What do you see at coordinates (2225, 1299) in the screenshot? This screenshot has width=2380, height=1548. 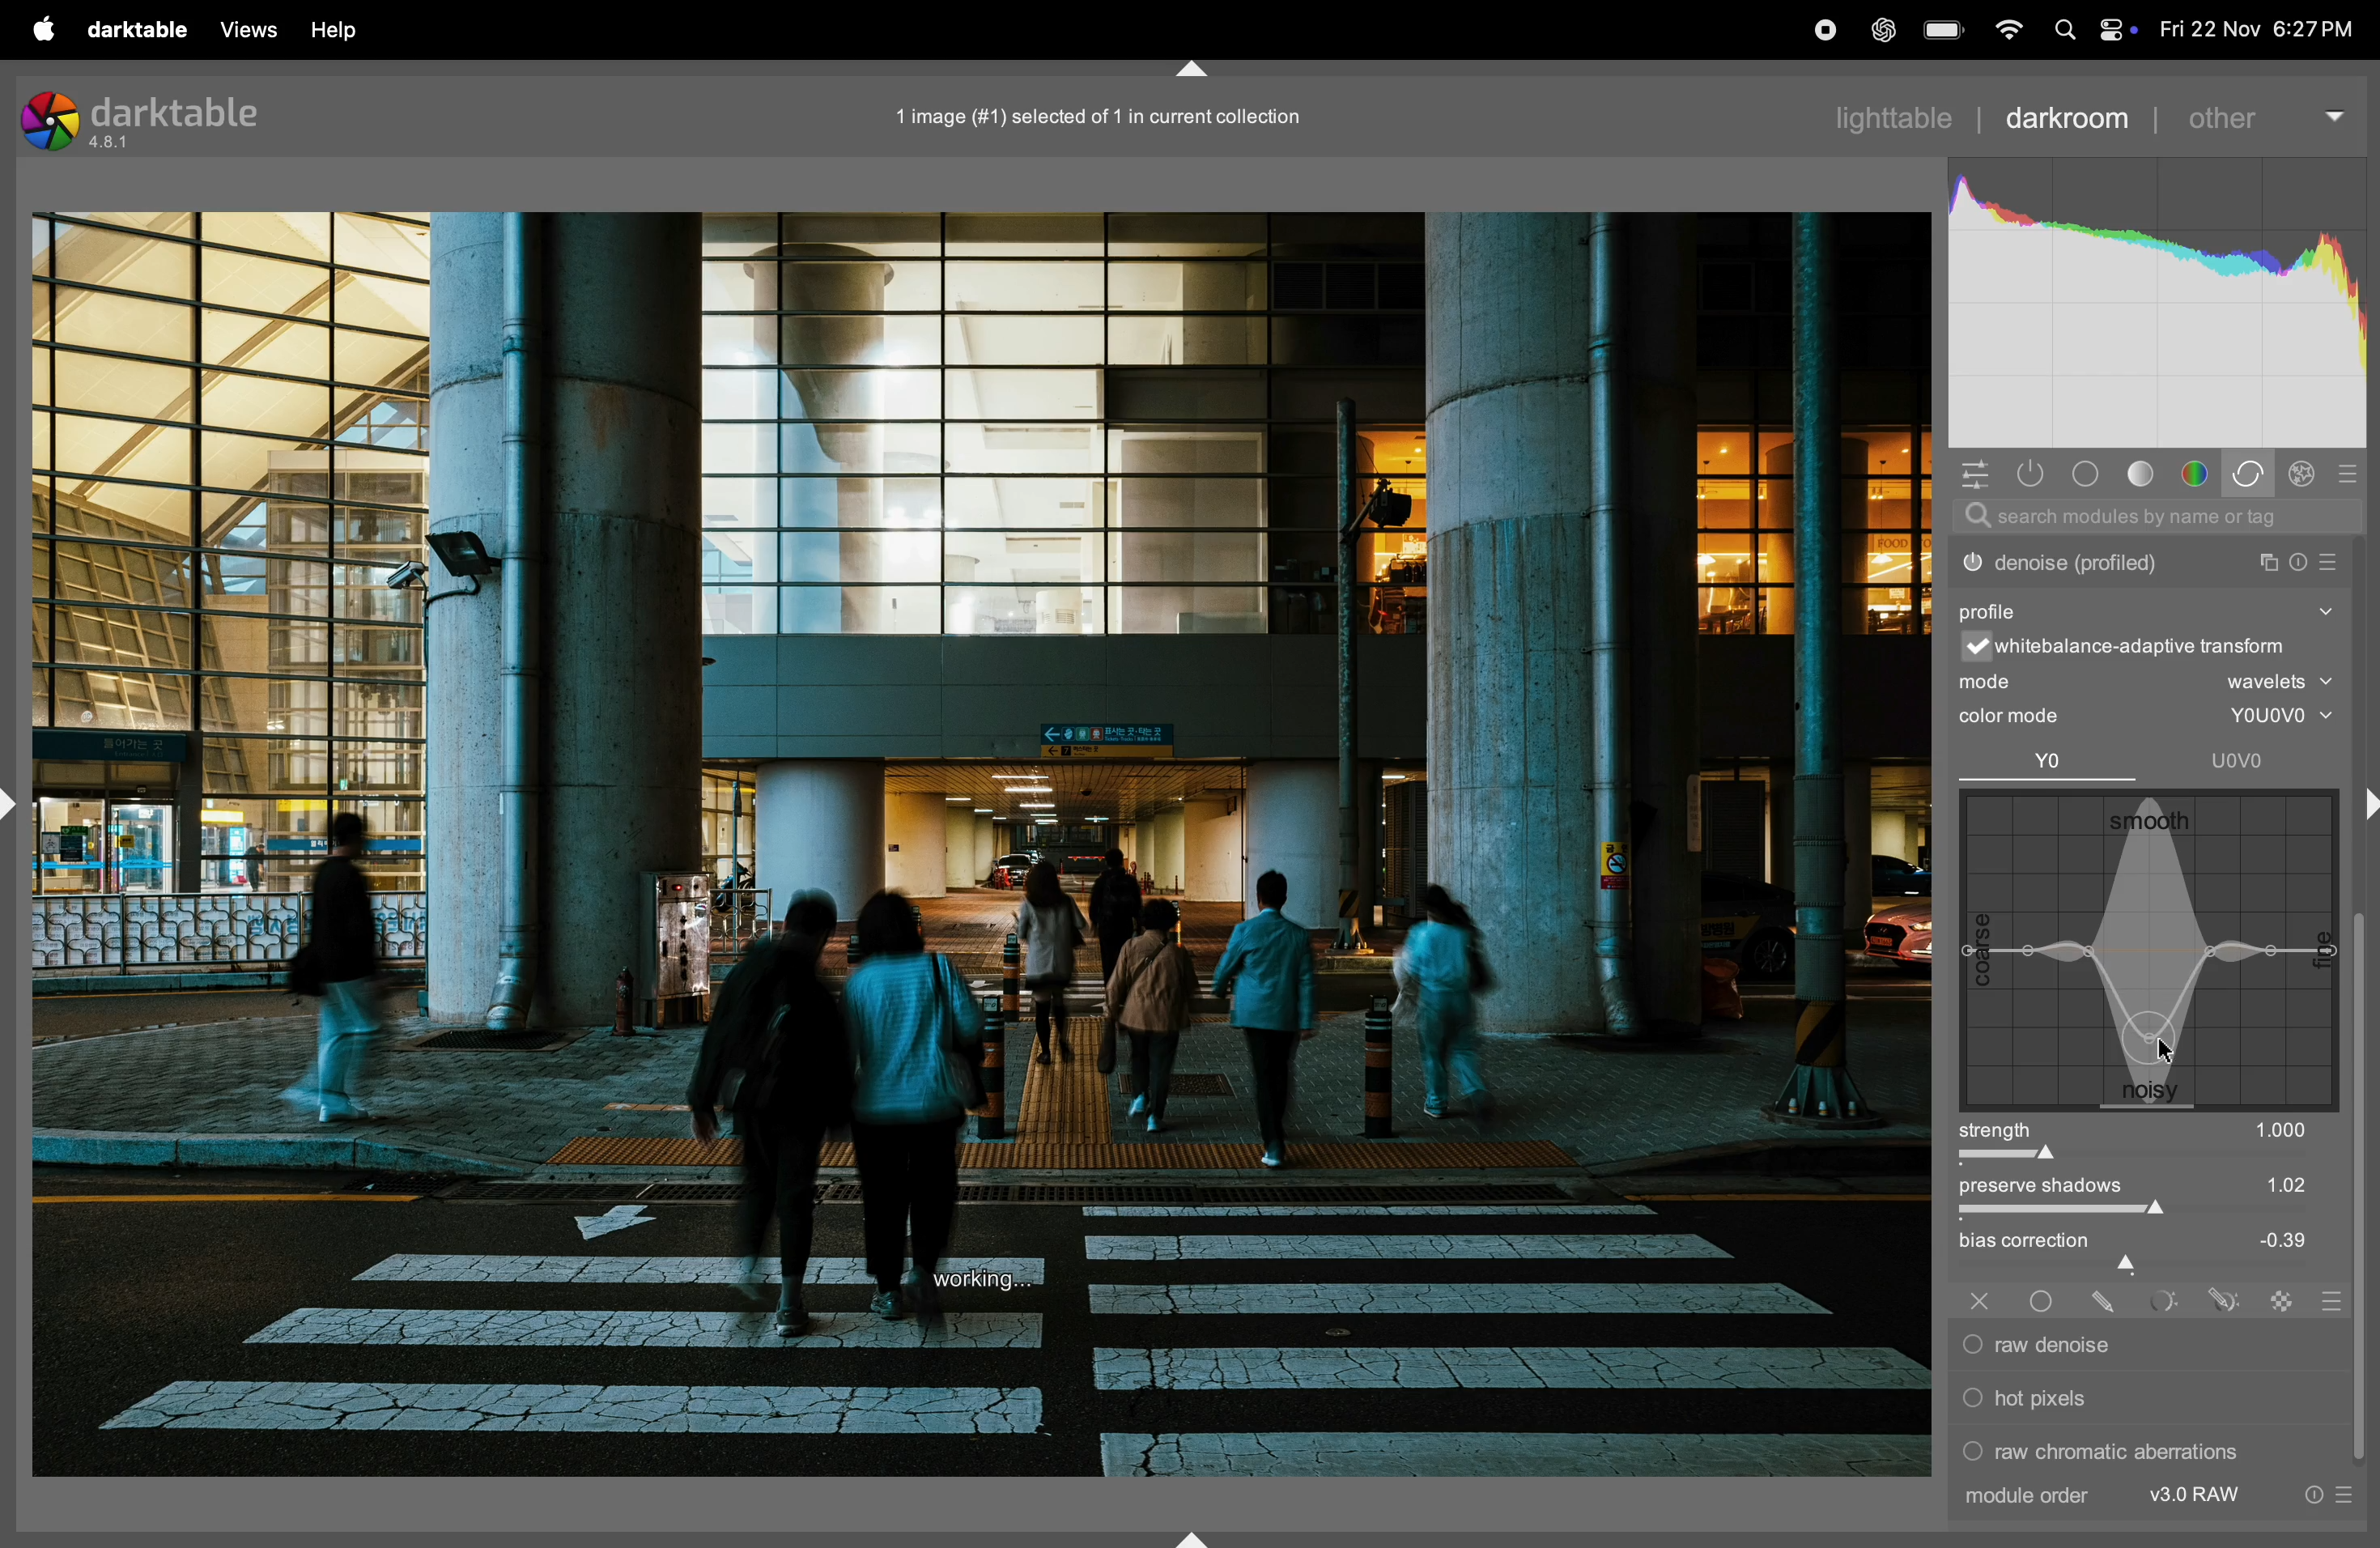 I see `drawn & parametric mask` at bounding box center [2225, 1299].